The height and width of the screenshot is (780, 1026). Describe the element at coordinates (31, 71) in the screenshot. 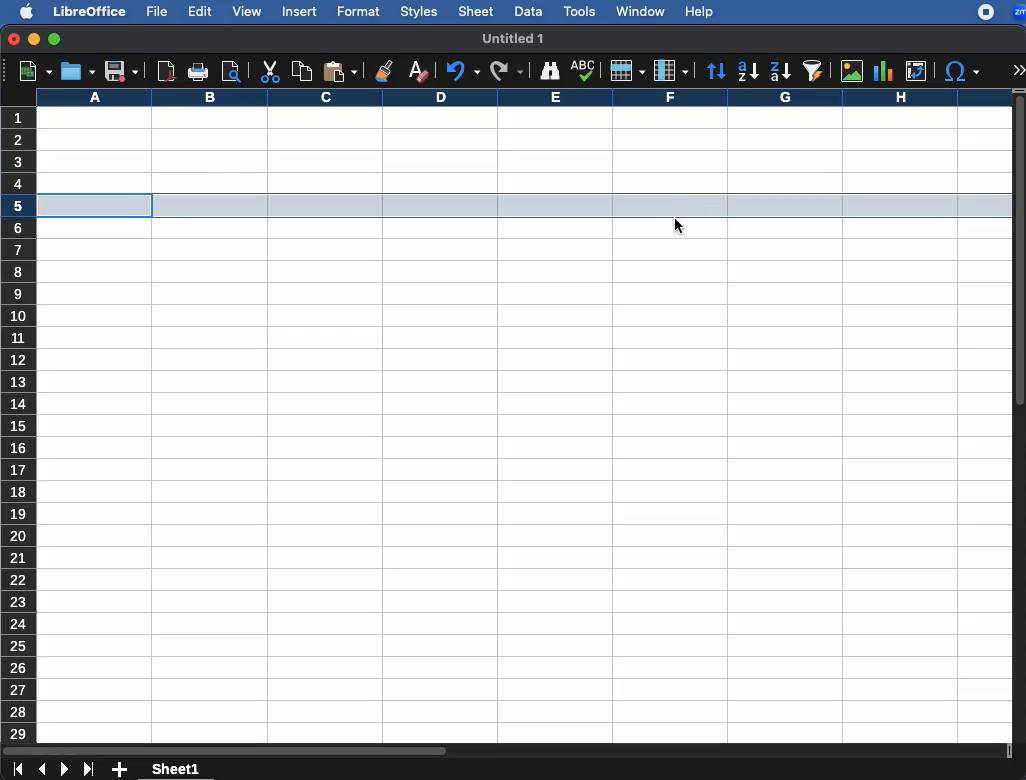

I see `new` at that location.